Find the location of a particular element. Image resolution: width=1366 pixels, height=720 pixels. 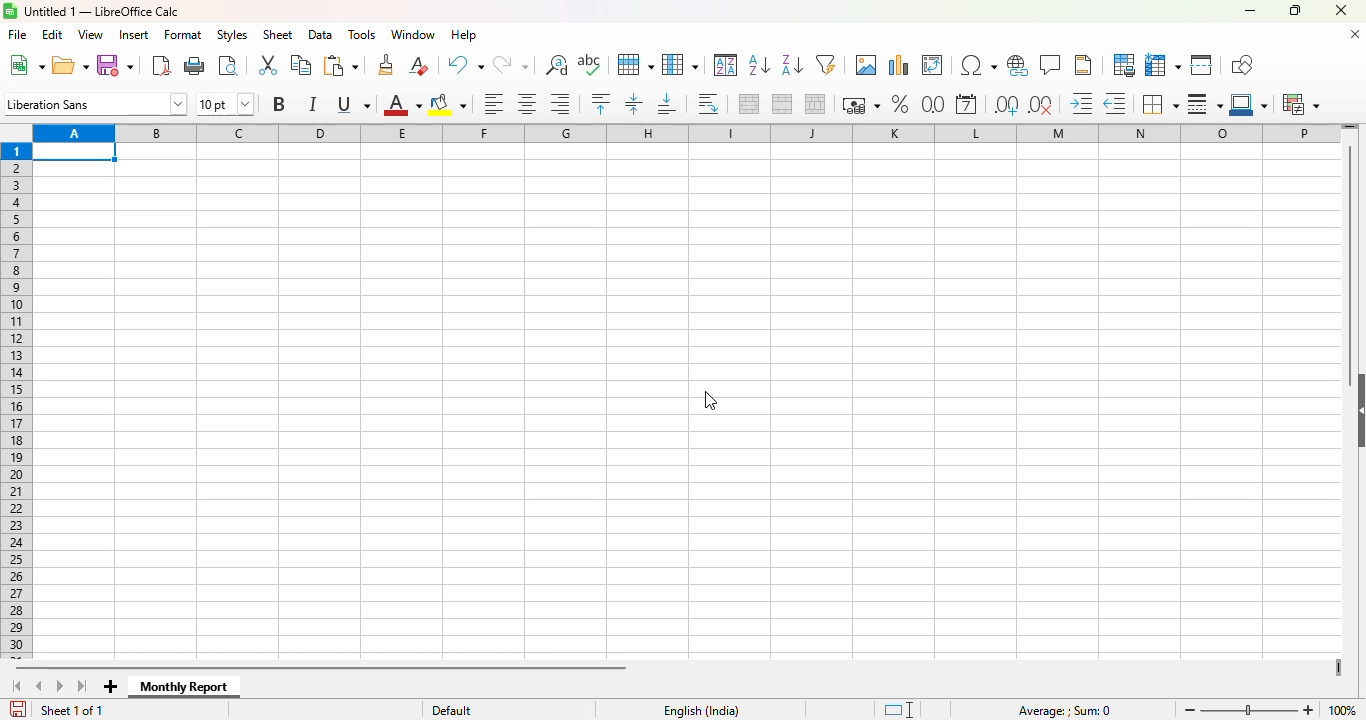

paste is located at coordinates (341, 65).